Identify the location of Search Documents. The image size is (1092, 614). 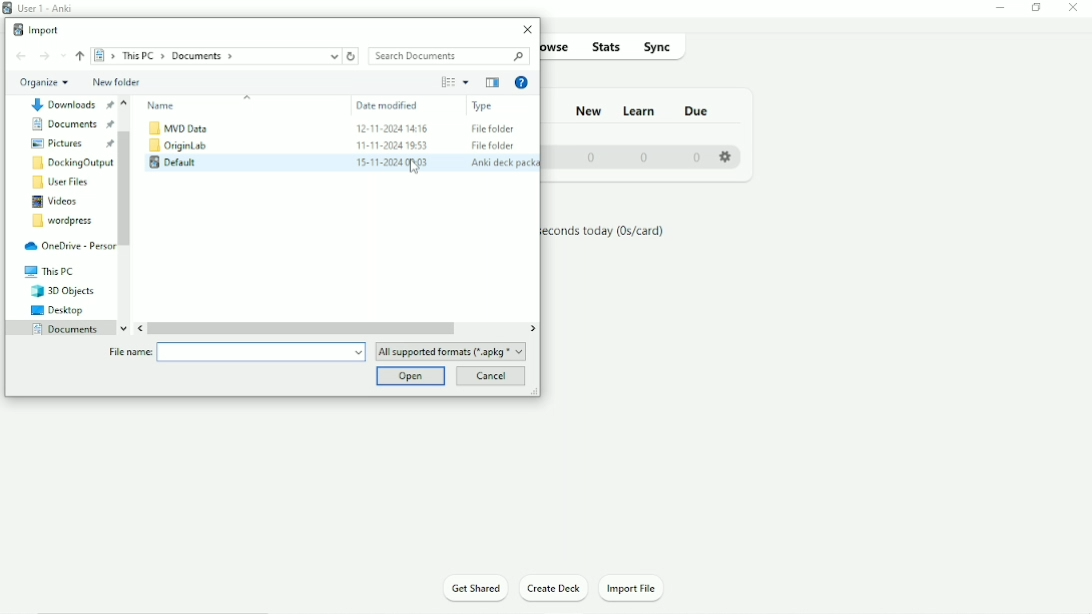
(448, 56).